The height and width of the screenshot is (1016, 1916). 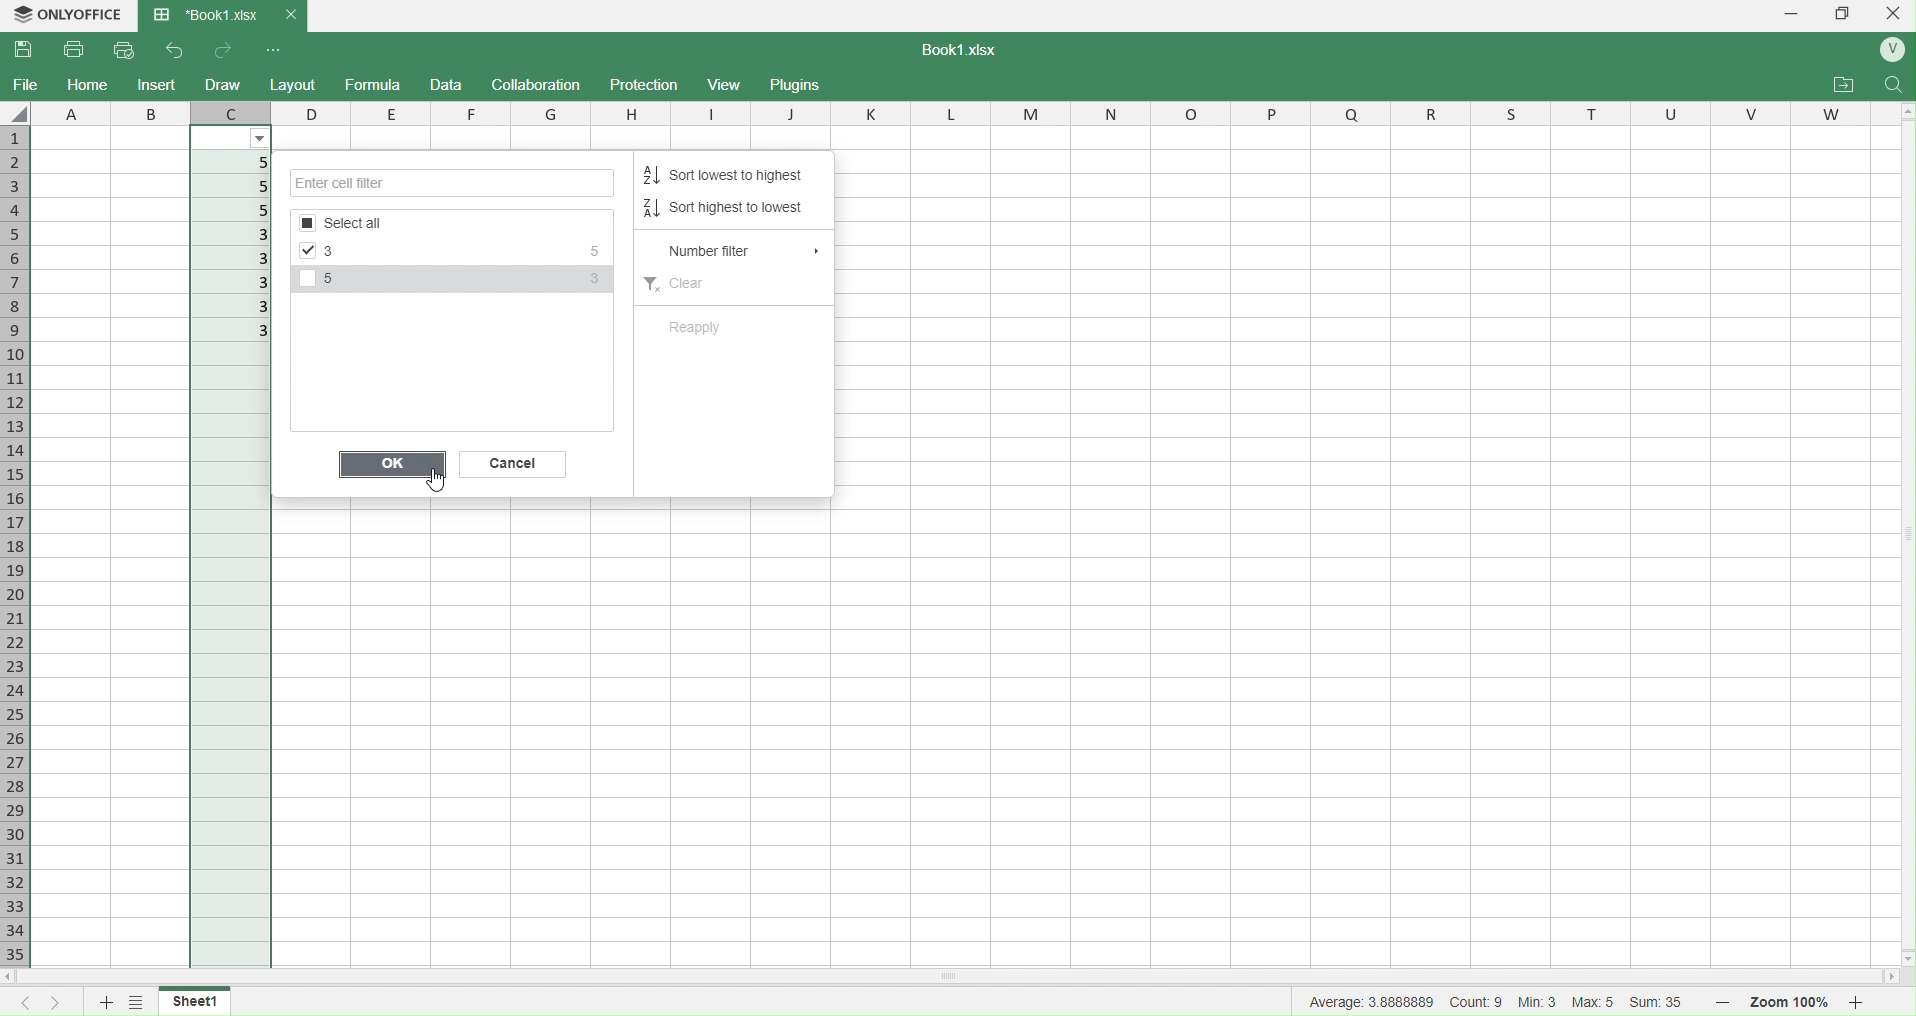 What do you see at coordinates (222, 50) in the screenshot?
I see `redo` at bounding box center [222, 50].